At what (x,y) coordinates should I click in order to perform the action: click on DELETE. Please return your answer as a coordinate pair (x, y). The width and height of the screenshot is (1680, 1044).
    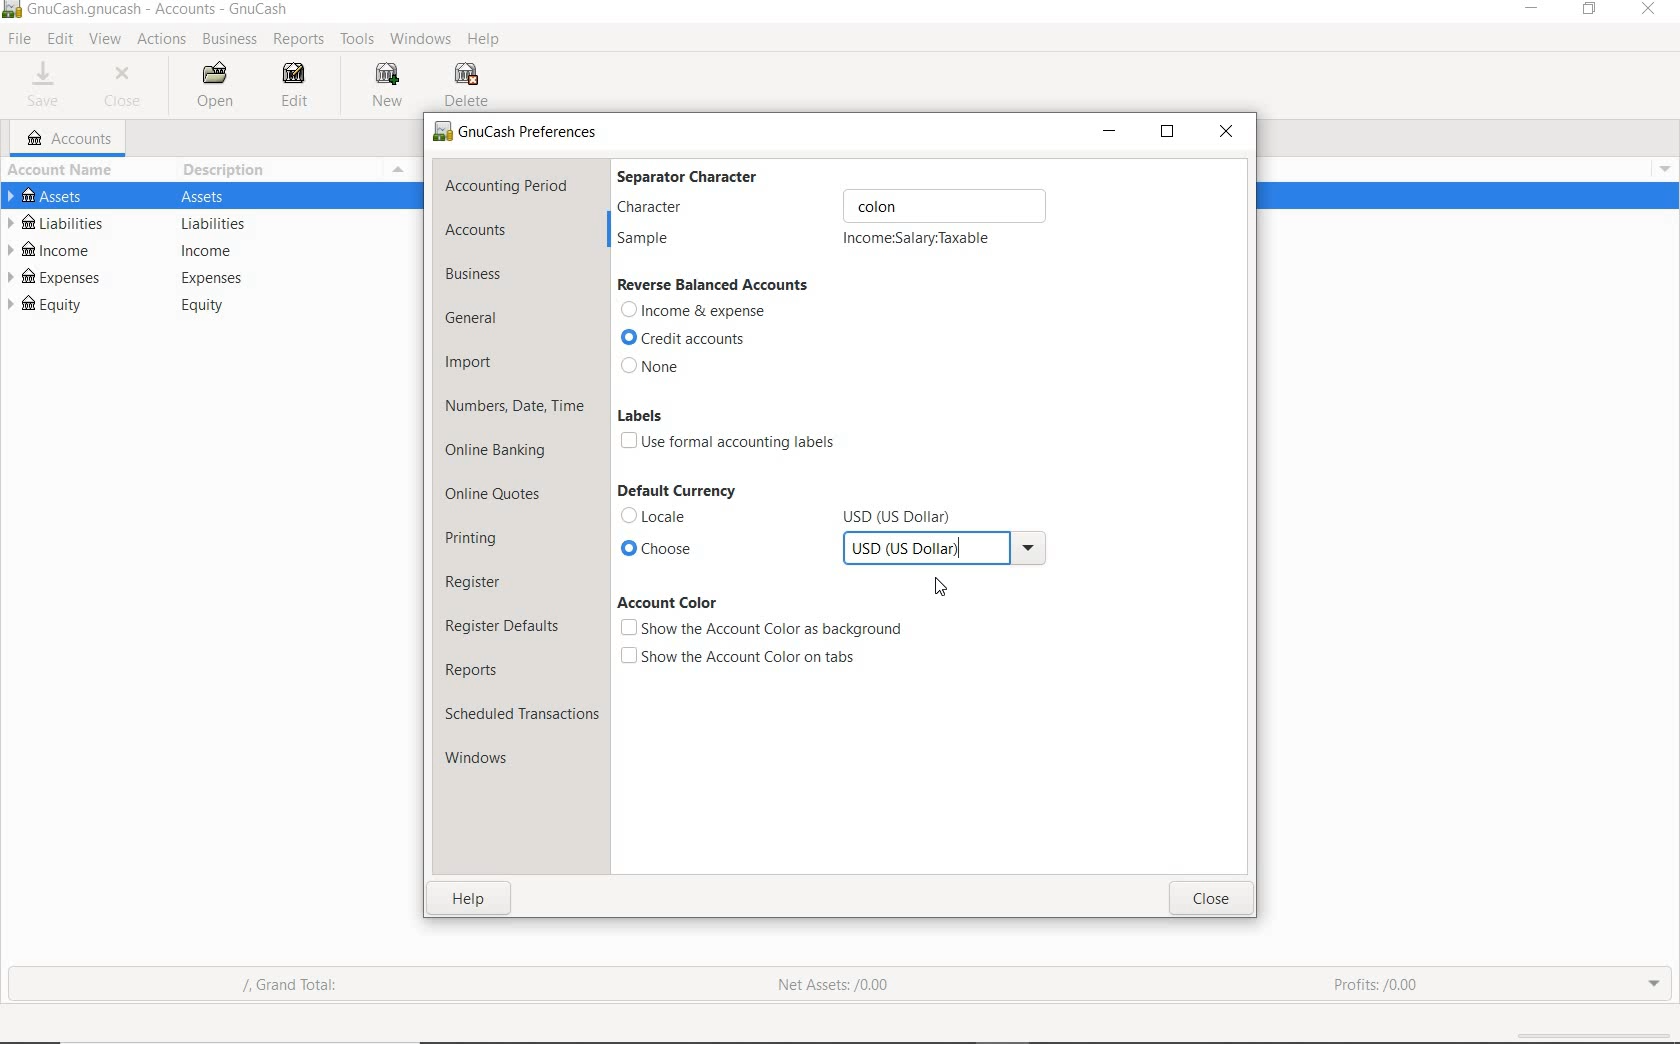
    Looking at the image, I should click on (472, 85).